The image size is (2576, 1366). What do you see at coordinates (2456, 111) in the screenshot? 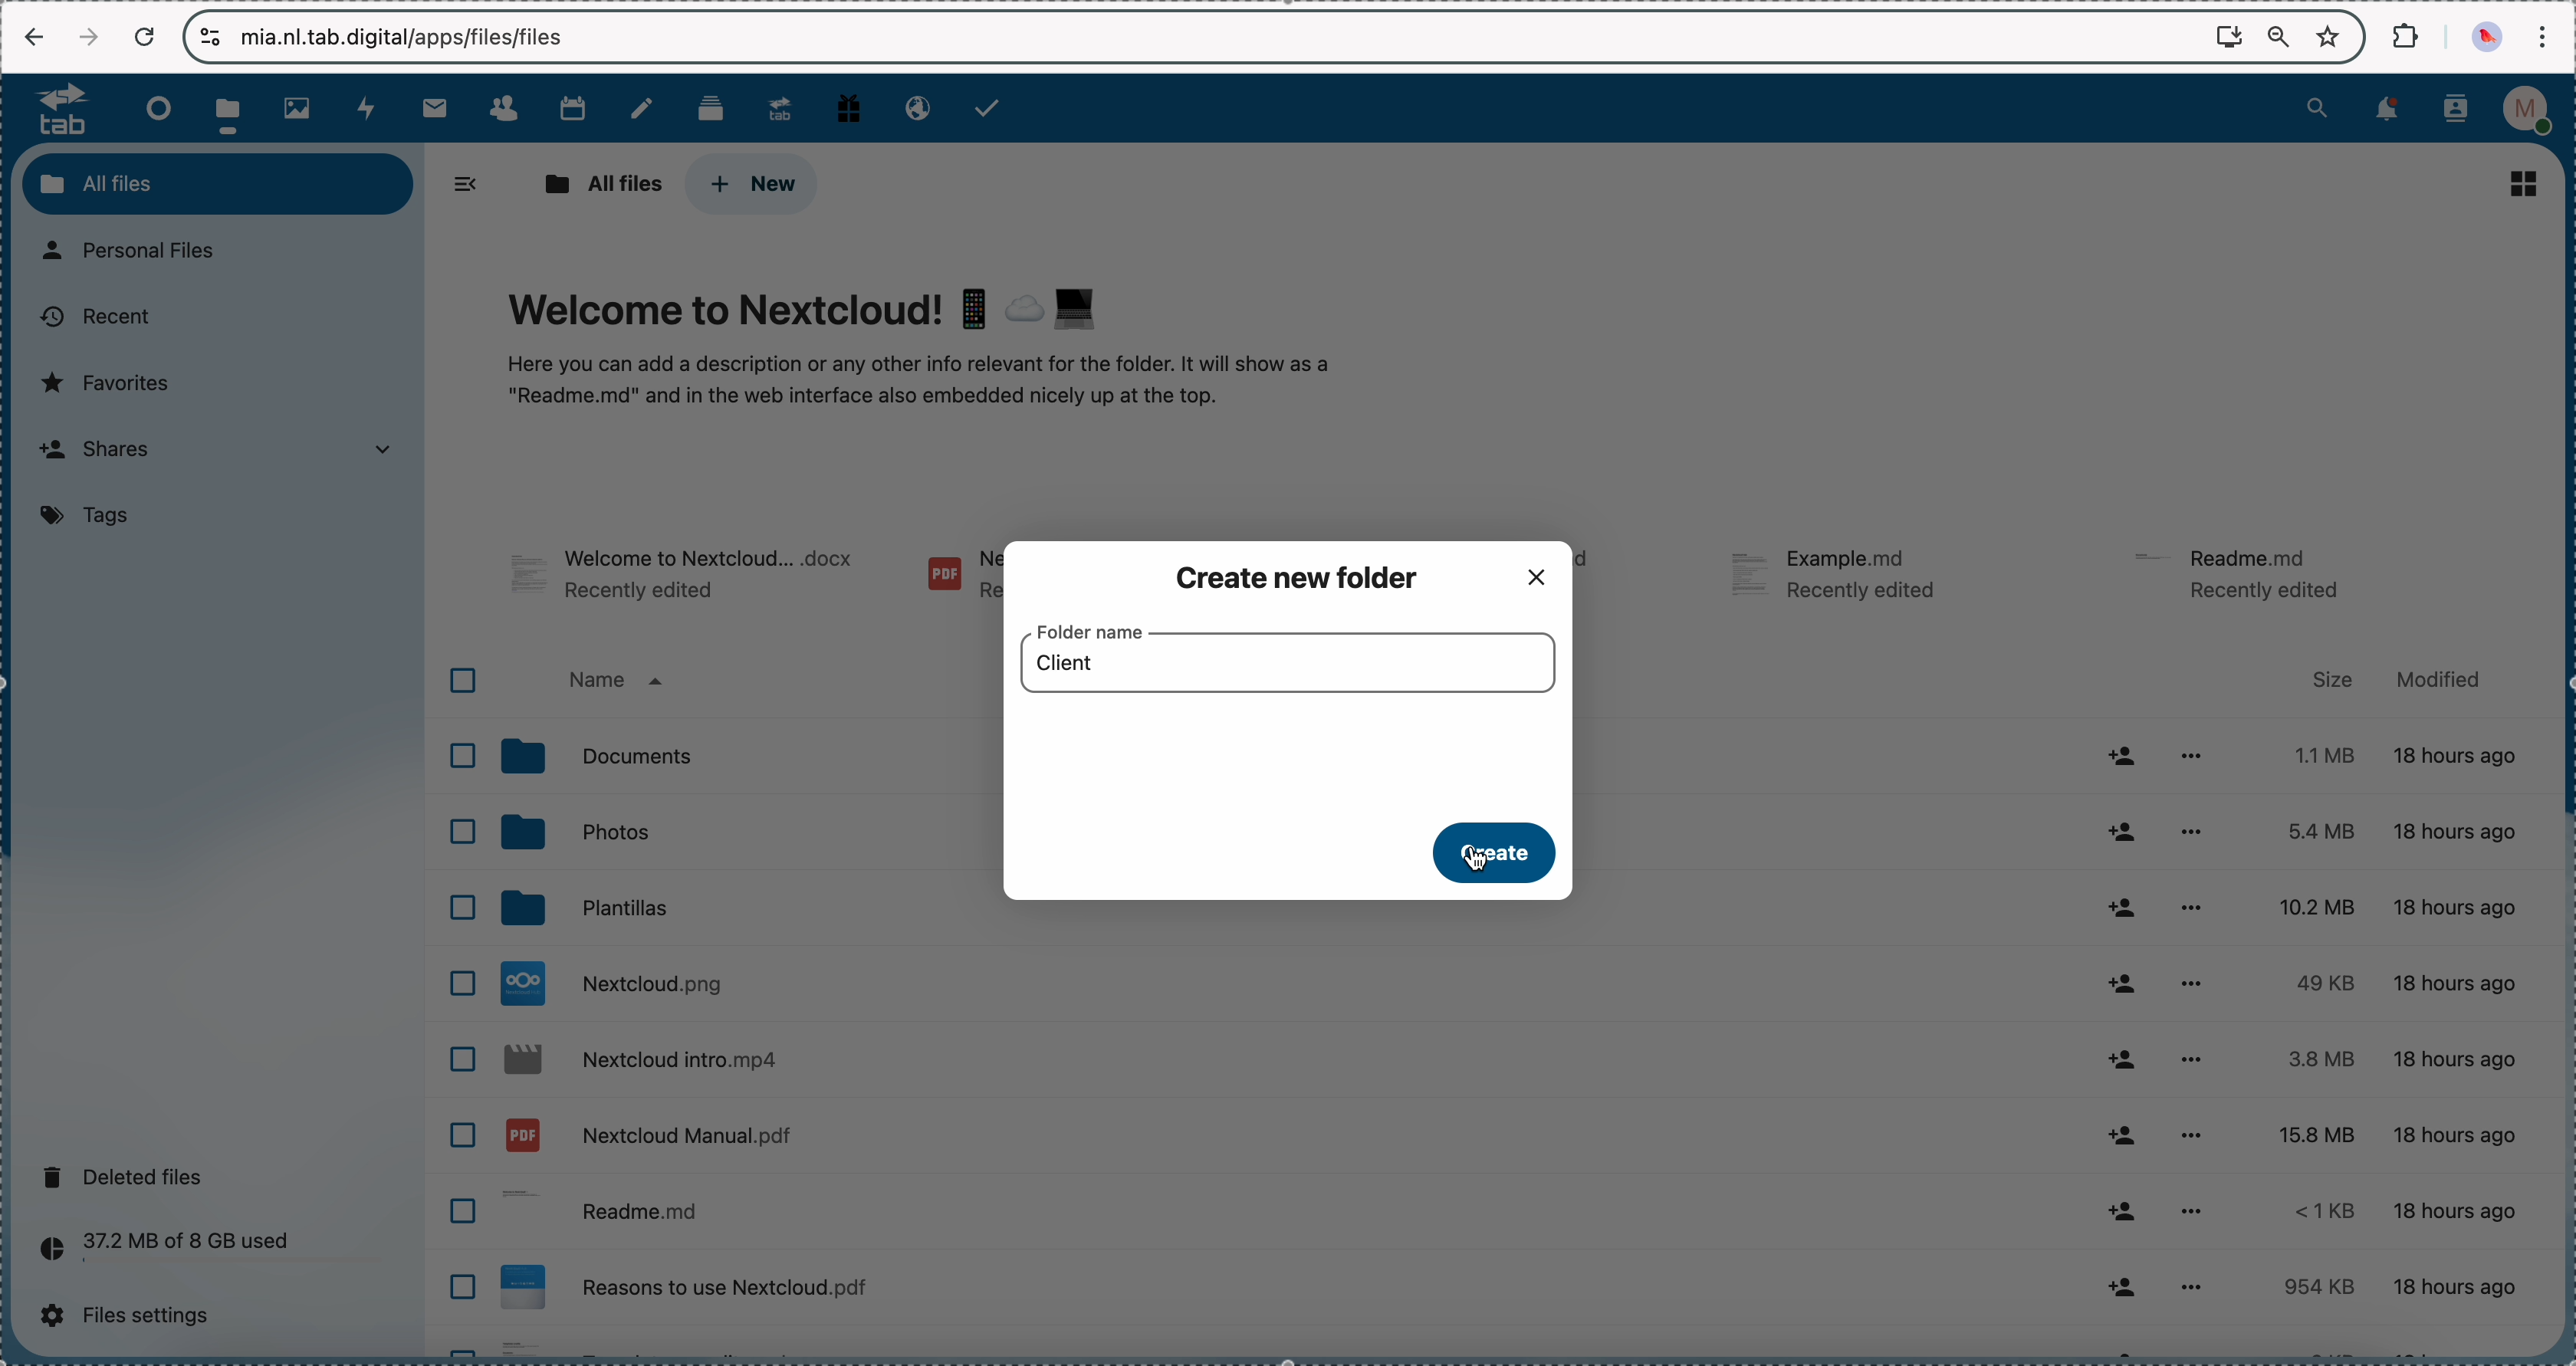
I see `contacts` at bounding box center [2456, 111].